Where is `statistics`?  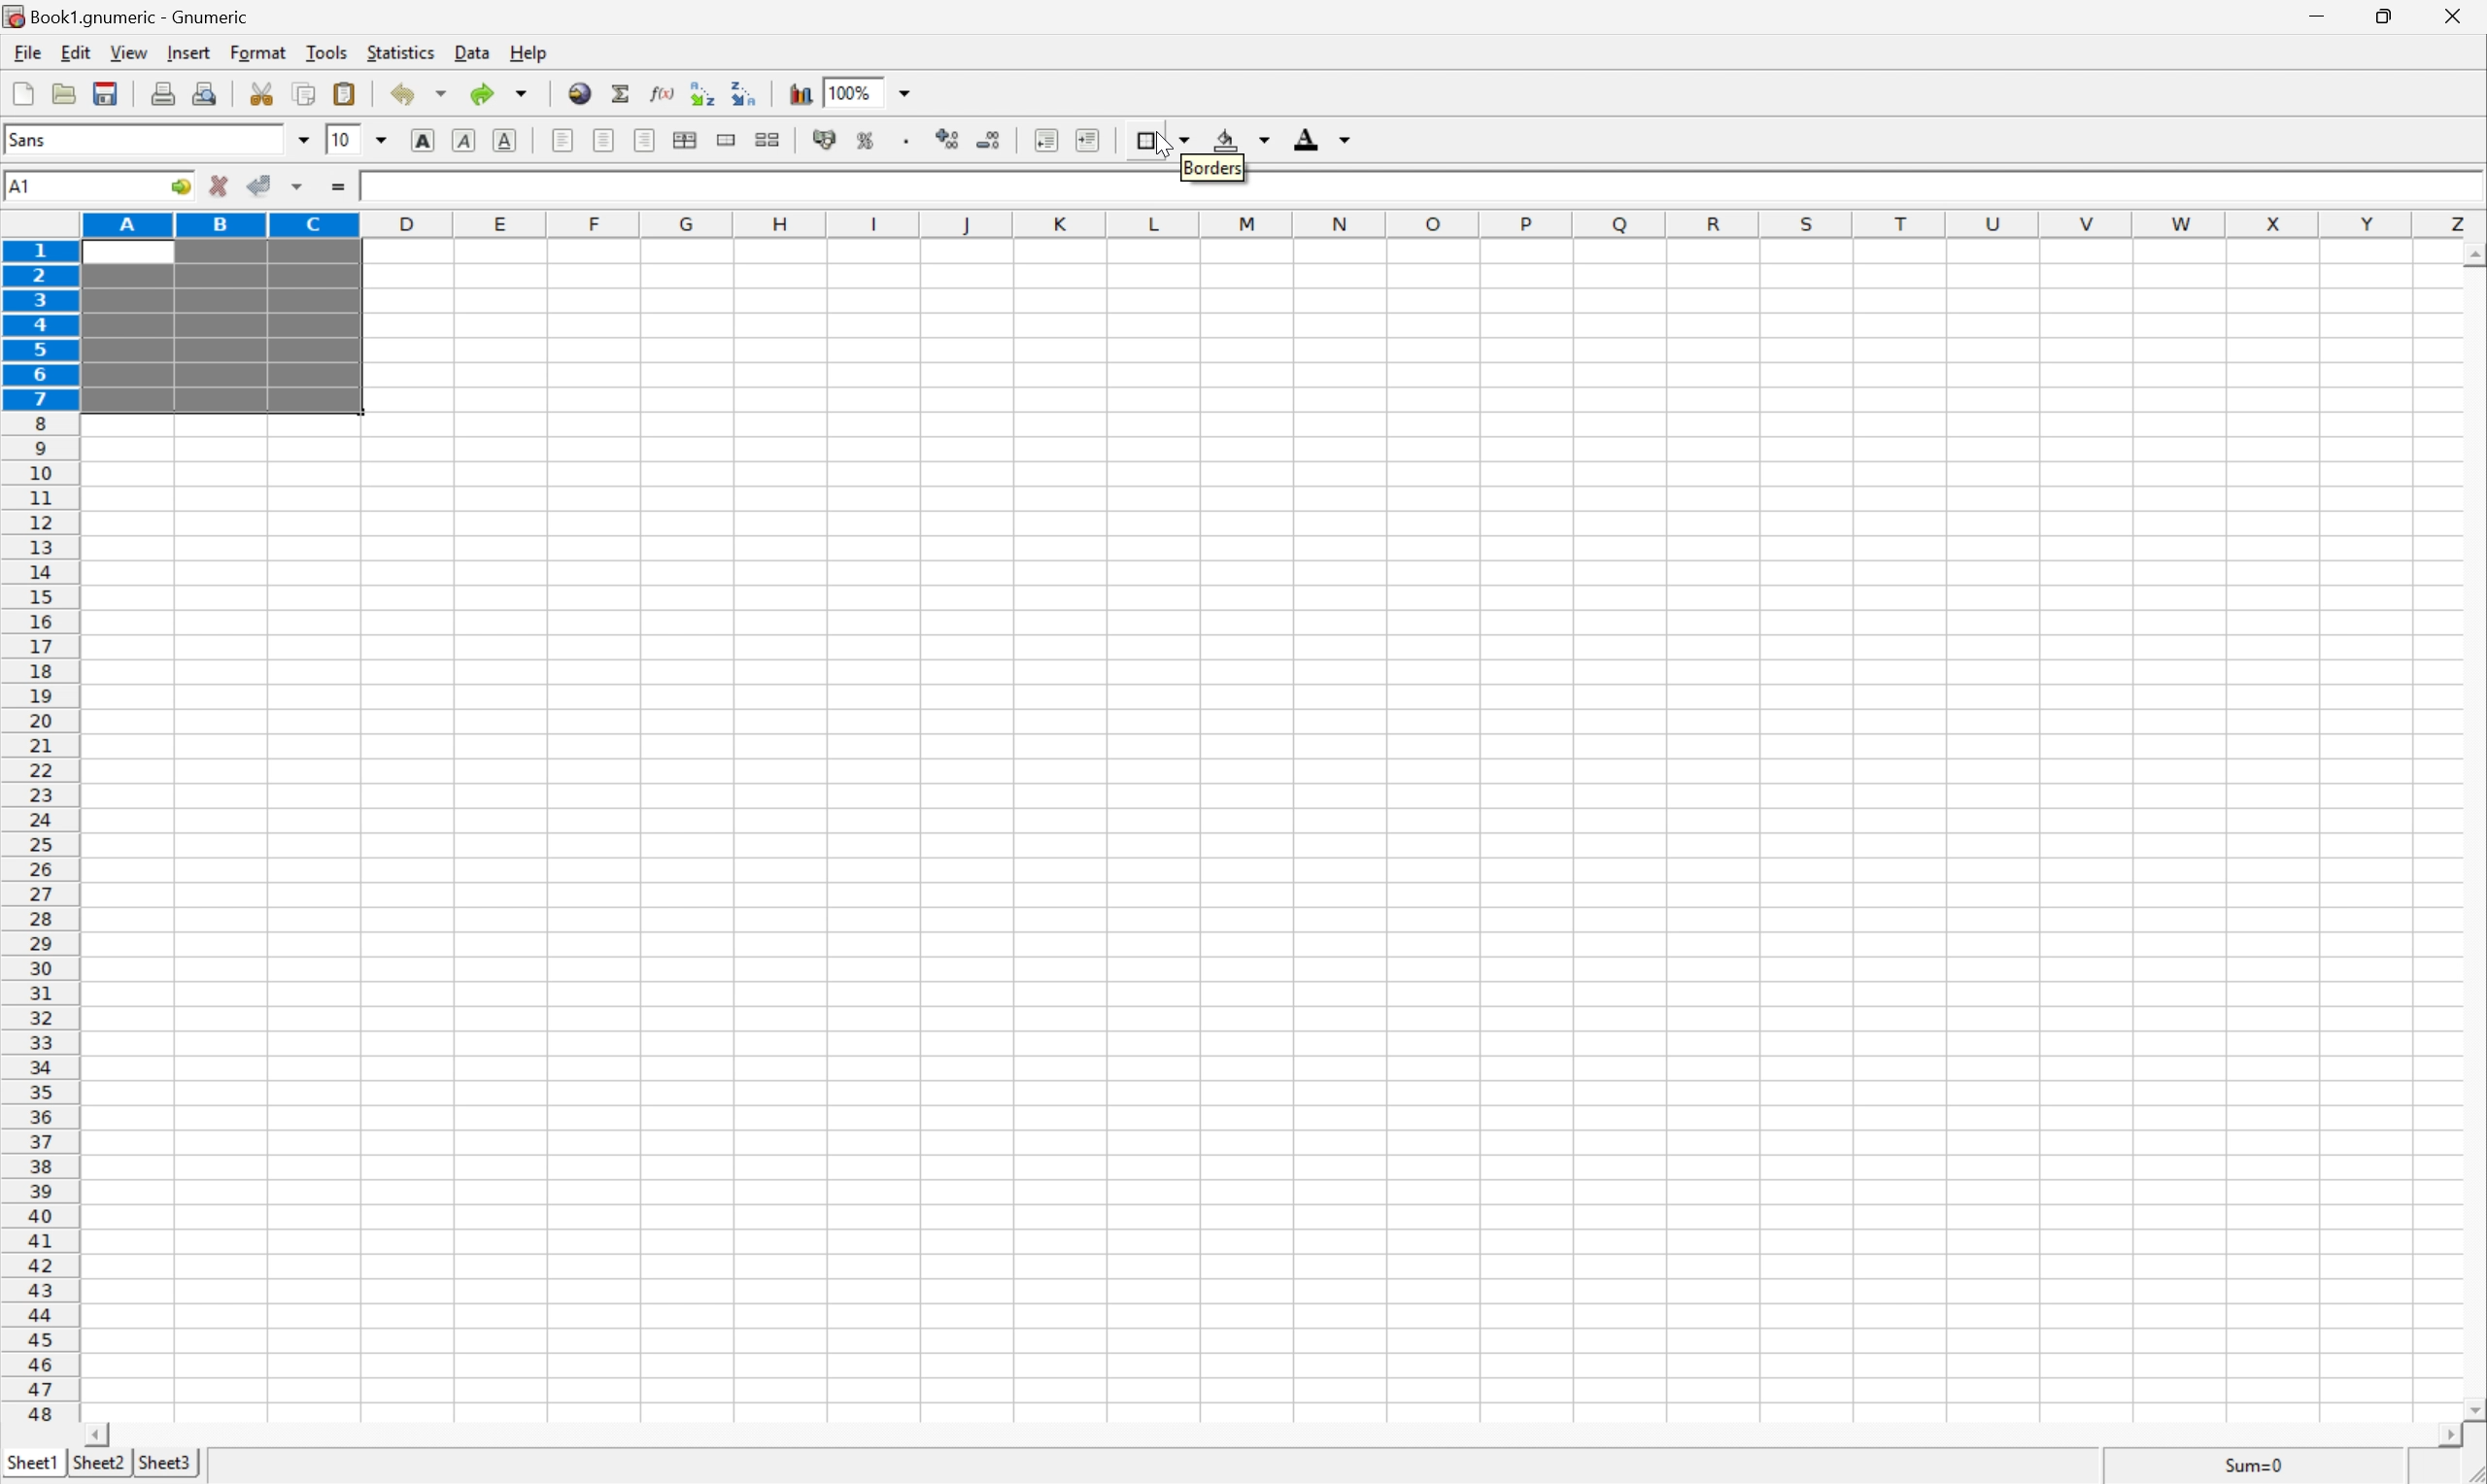
statistics is located at coordinates (401, 55).